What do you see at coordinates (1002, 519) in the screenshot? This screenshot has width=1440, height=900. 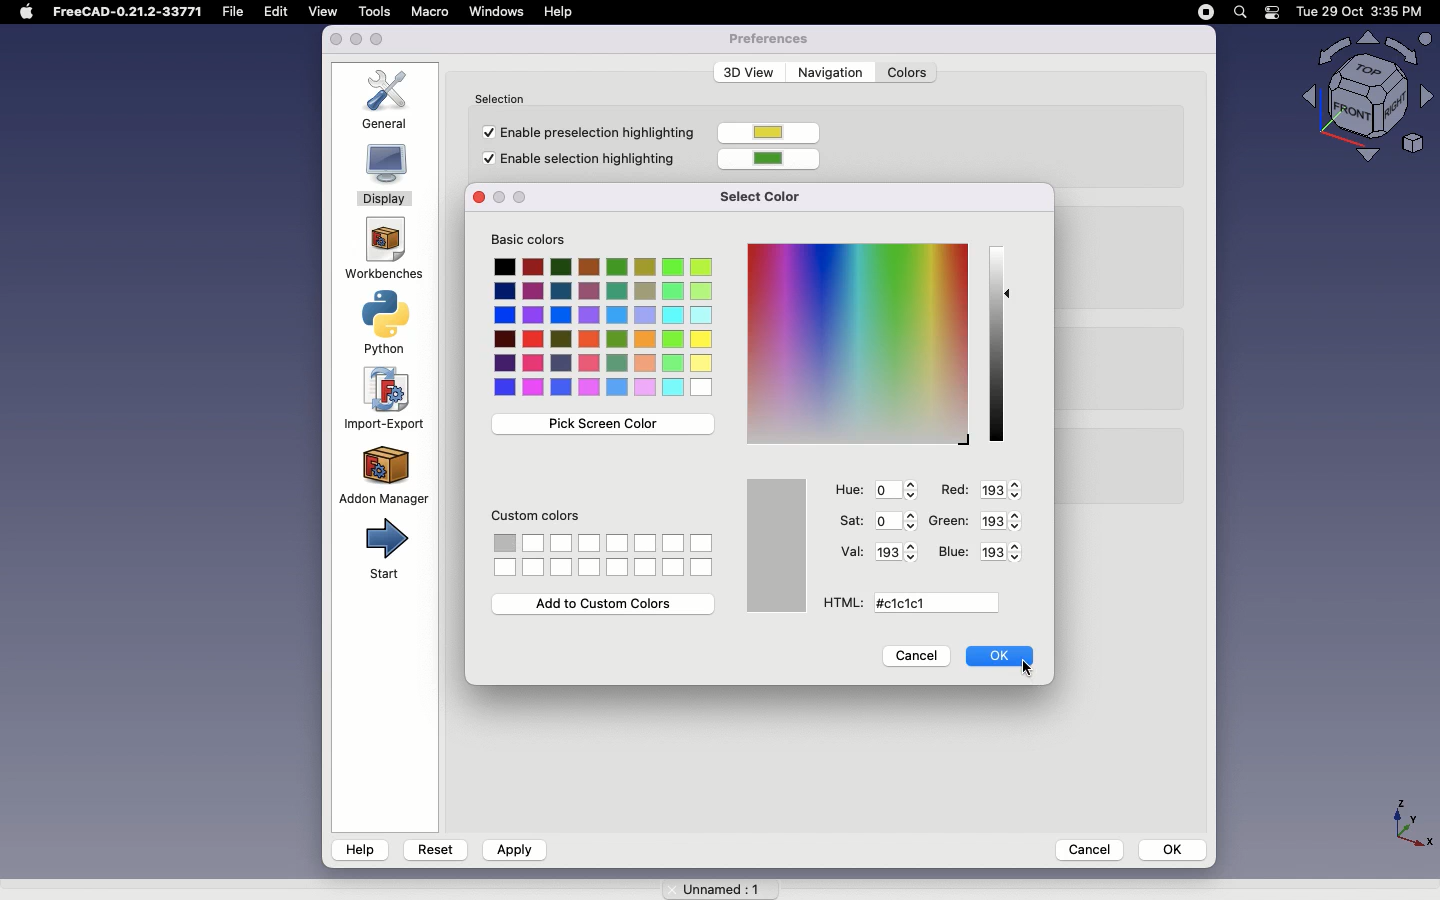 I see `193` at bounding box center [1002, 519].